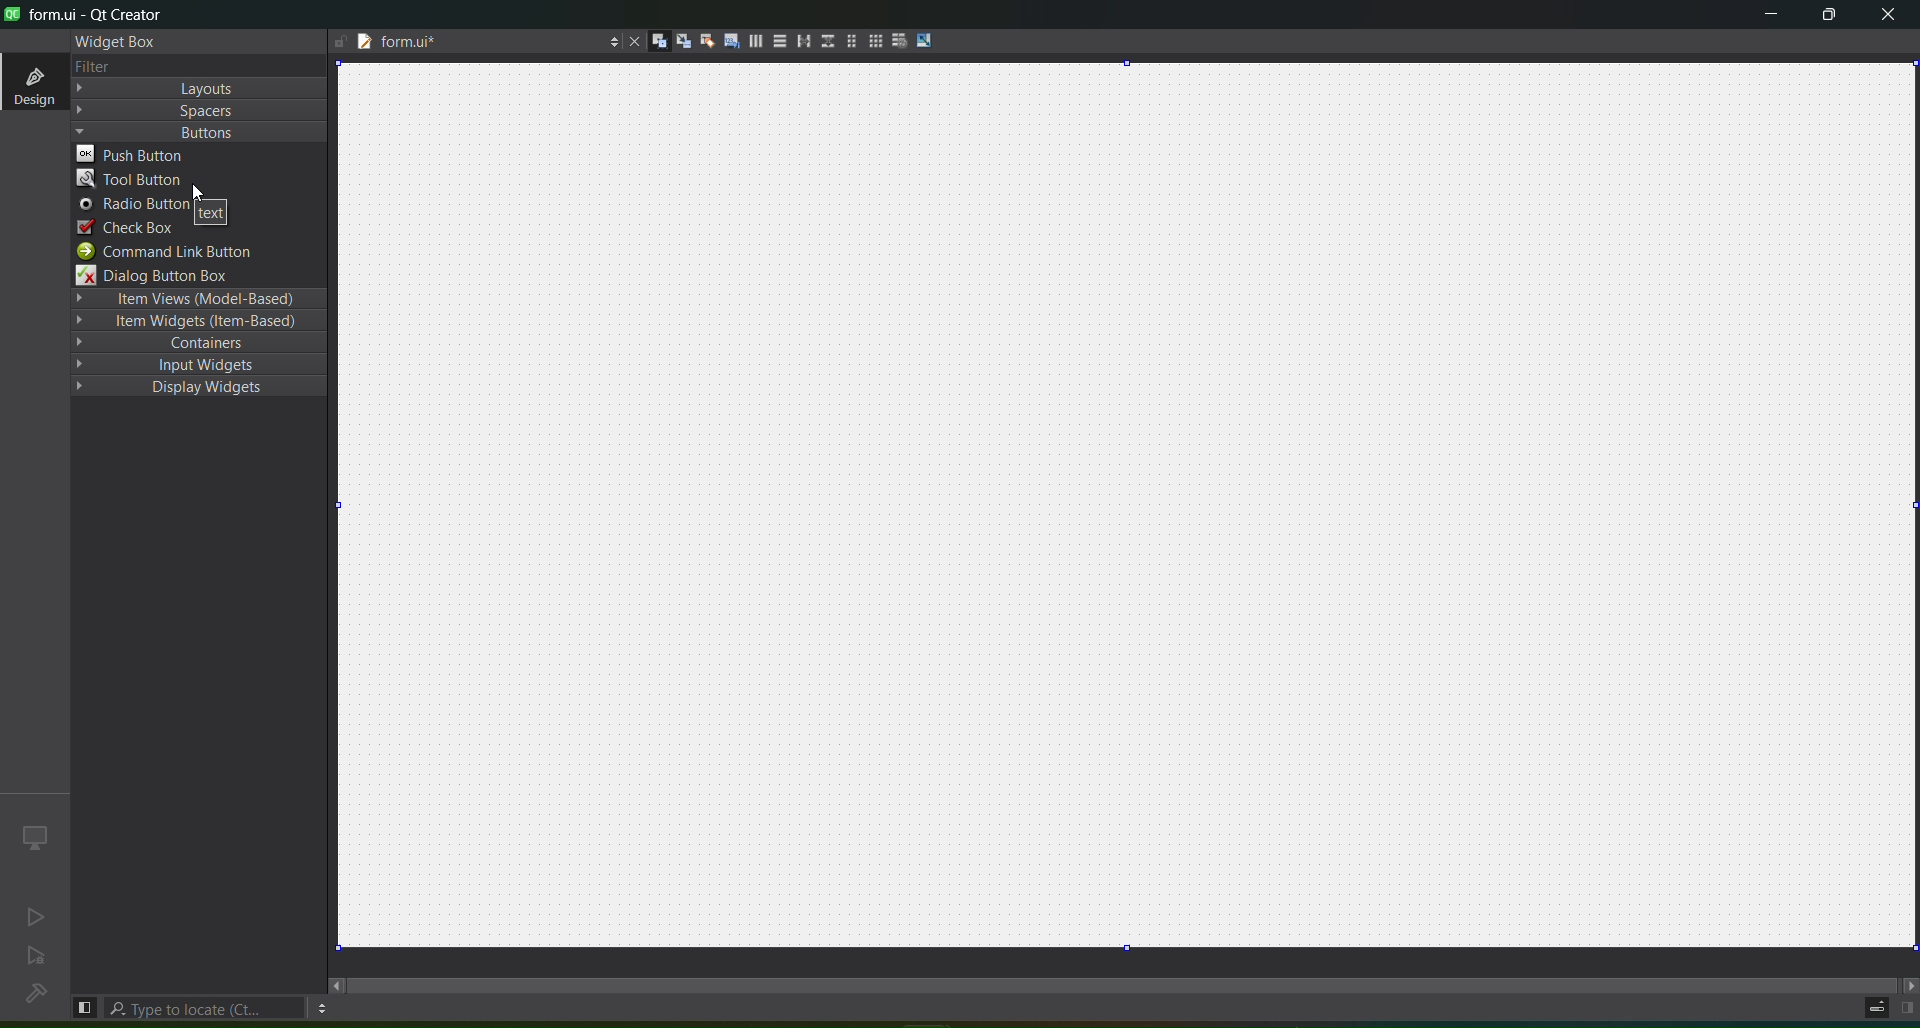  Describe the element at coordinates (38, 993) in the screenshot. I see `no project loaded` at that location.